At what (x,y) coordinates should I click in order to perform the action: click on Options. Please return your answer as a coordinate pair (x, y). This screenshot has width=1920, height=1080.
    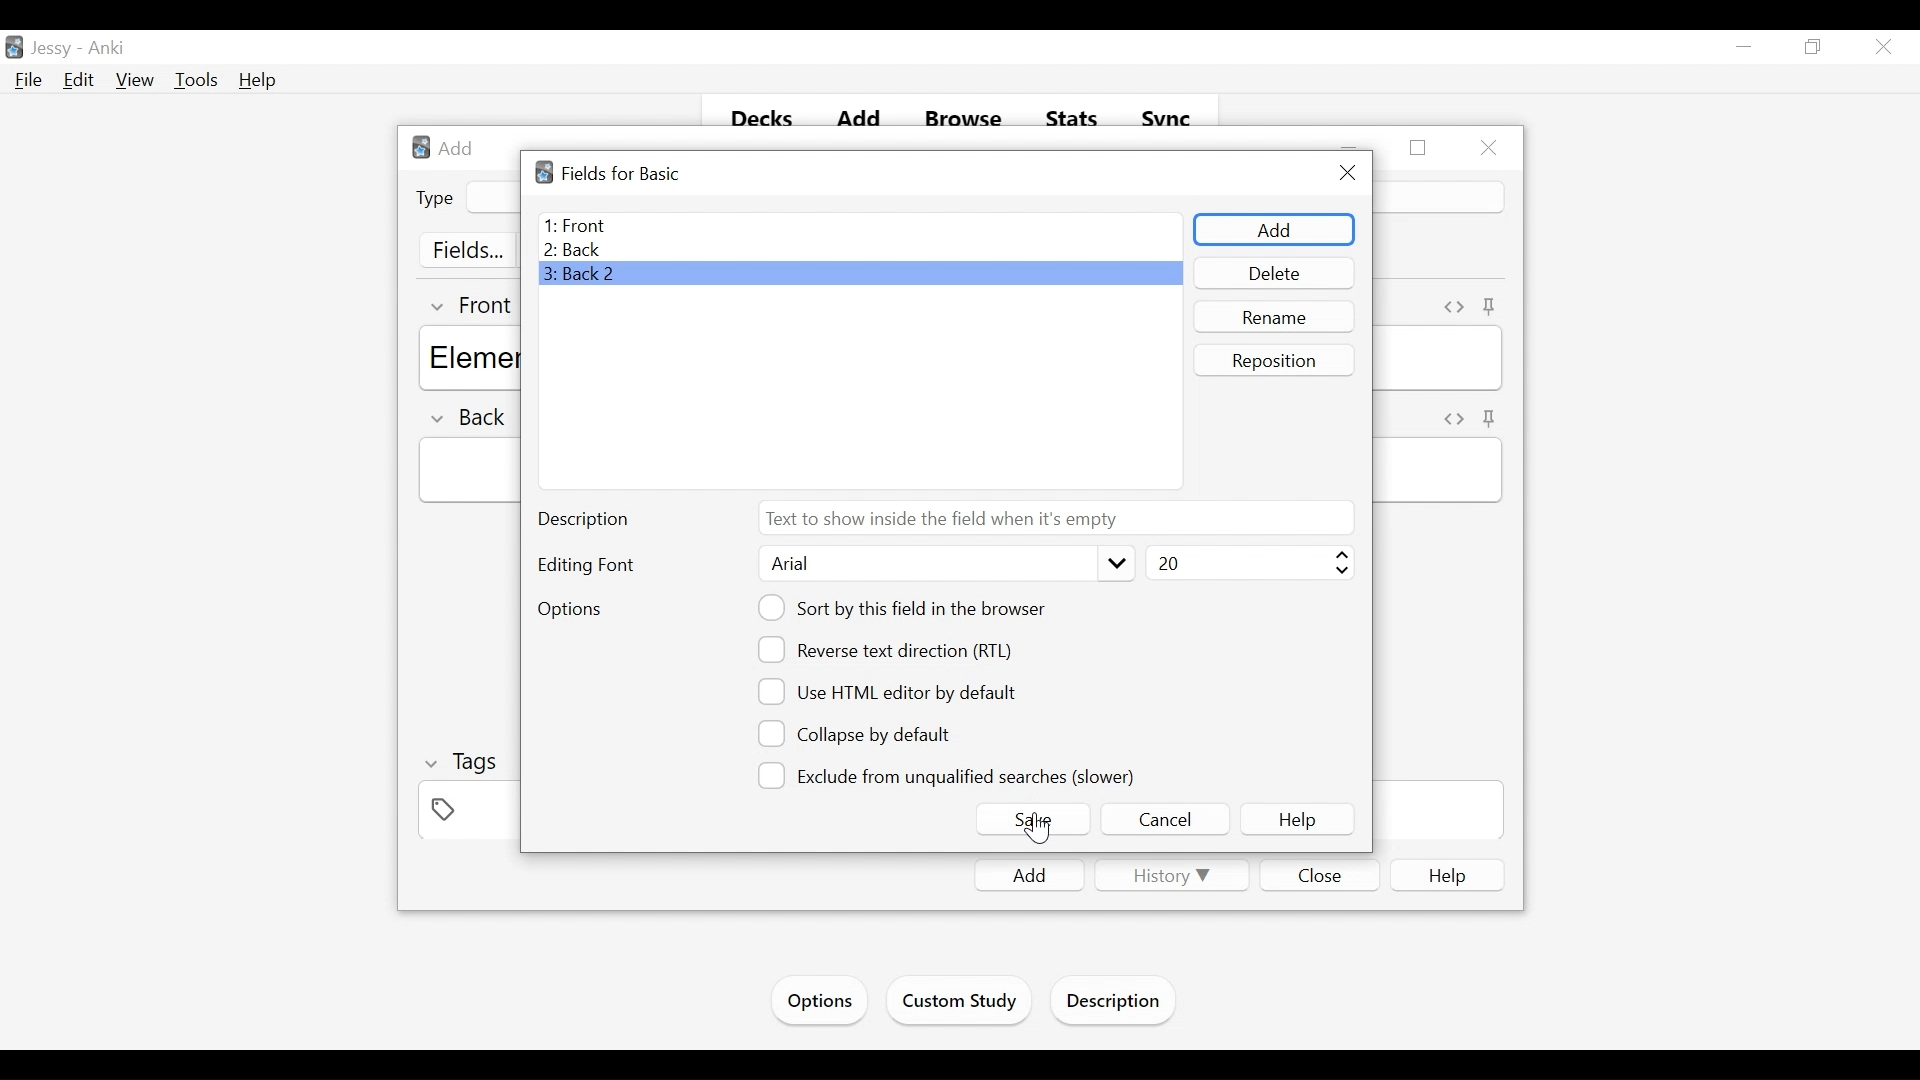
    Looking at the image, I should click on (817, 1001).